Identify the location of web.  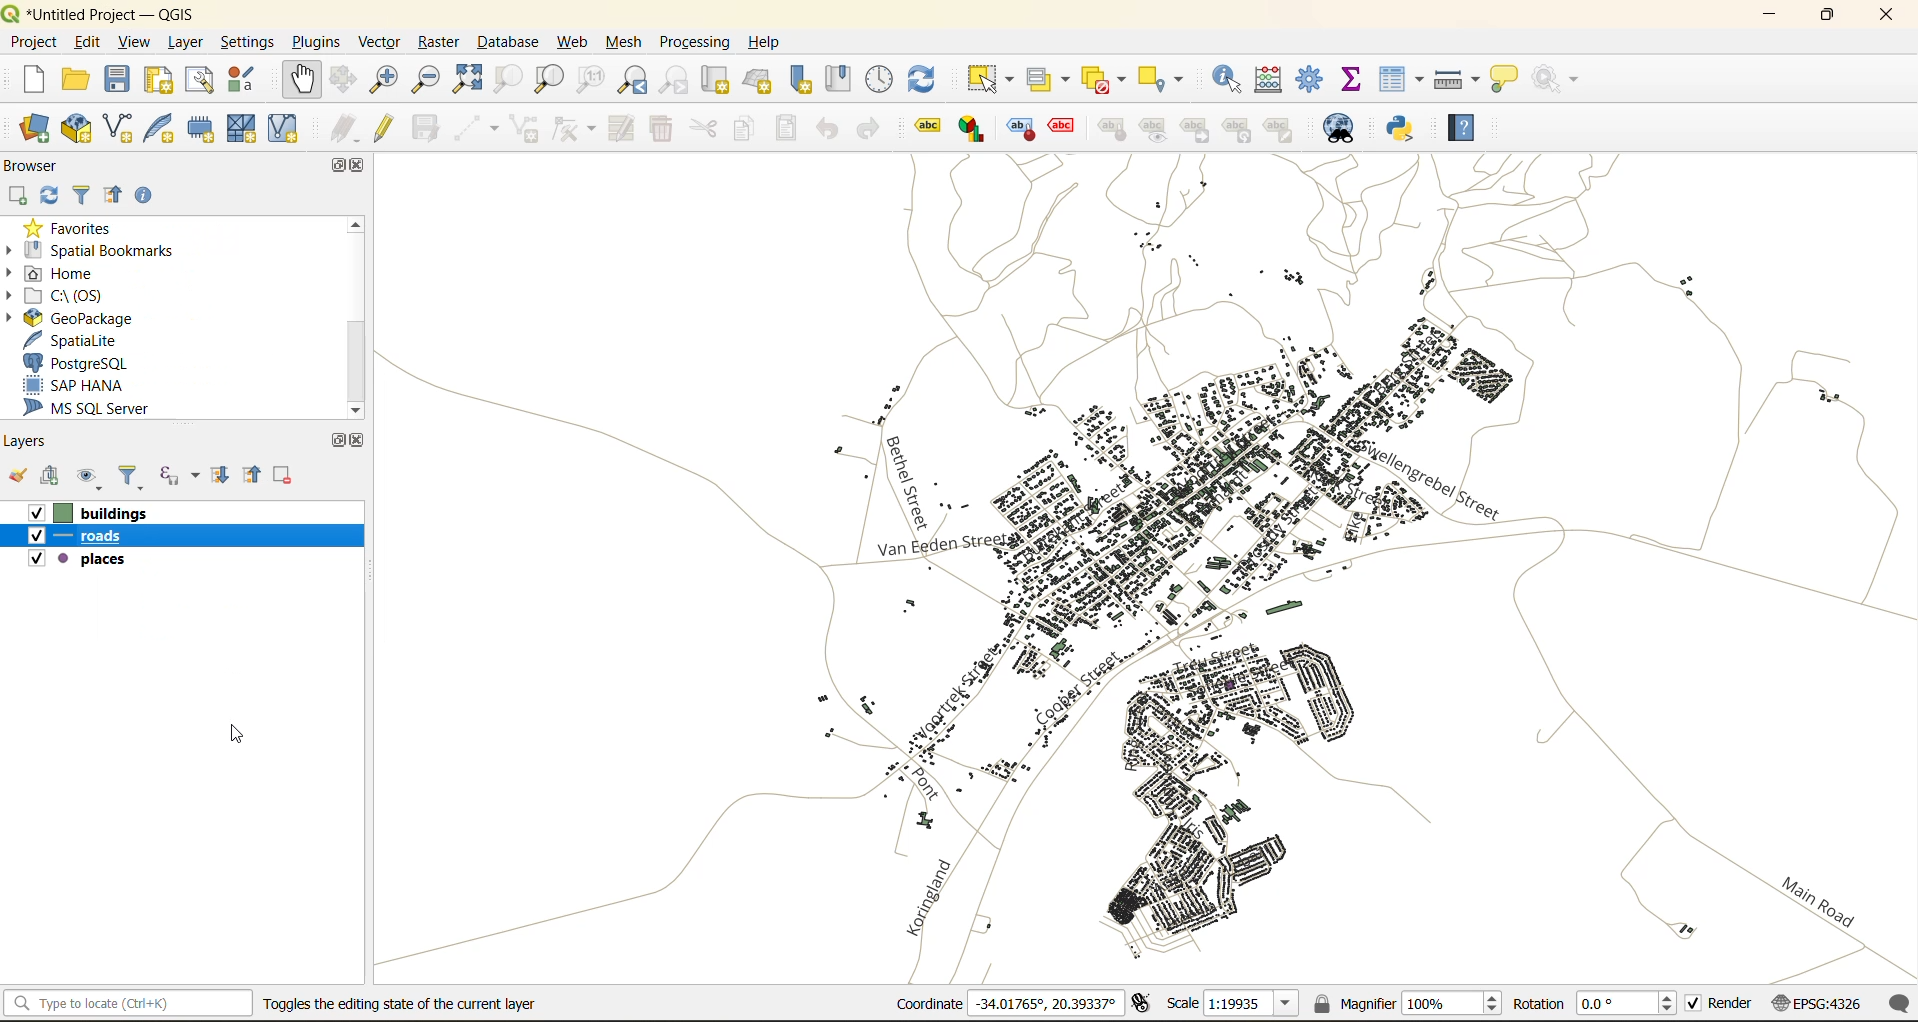
(577, 42).